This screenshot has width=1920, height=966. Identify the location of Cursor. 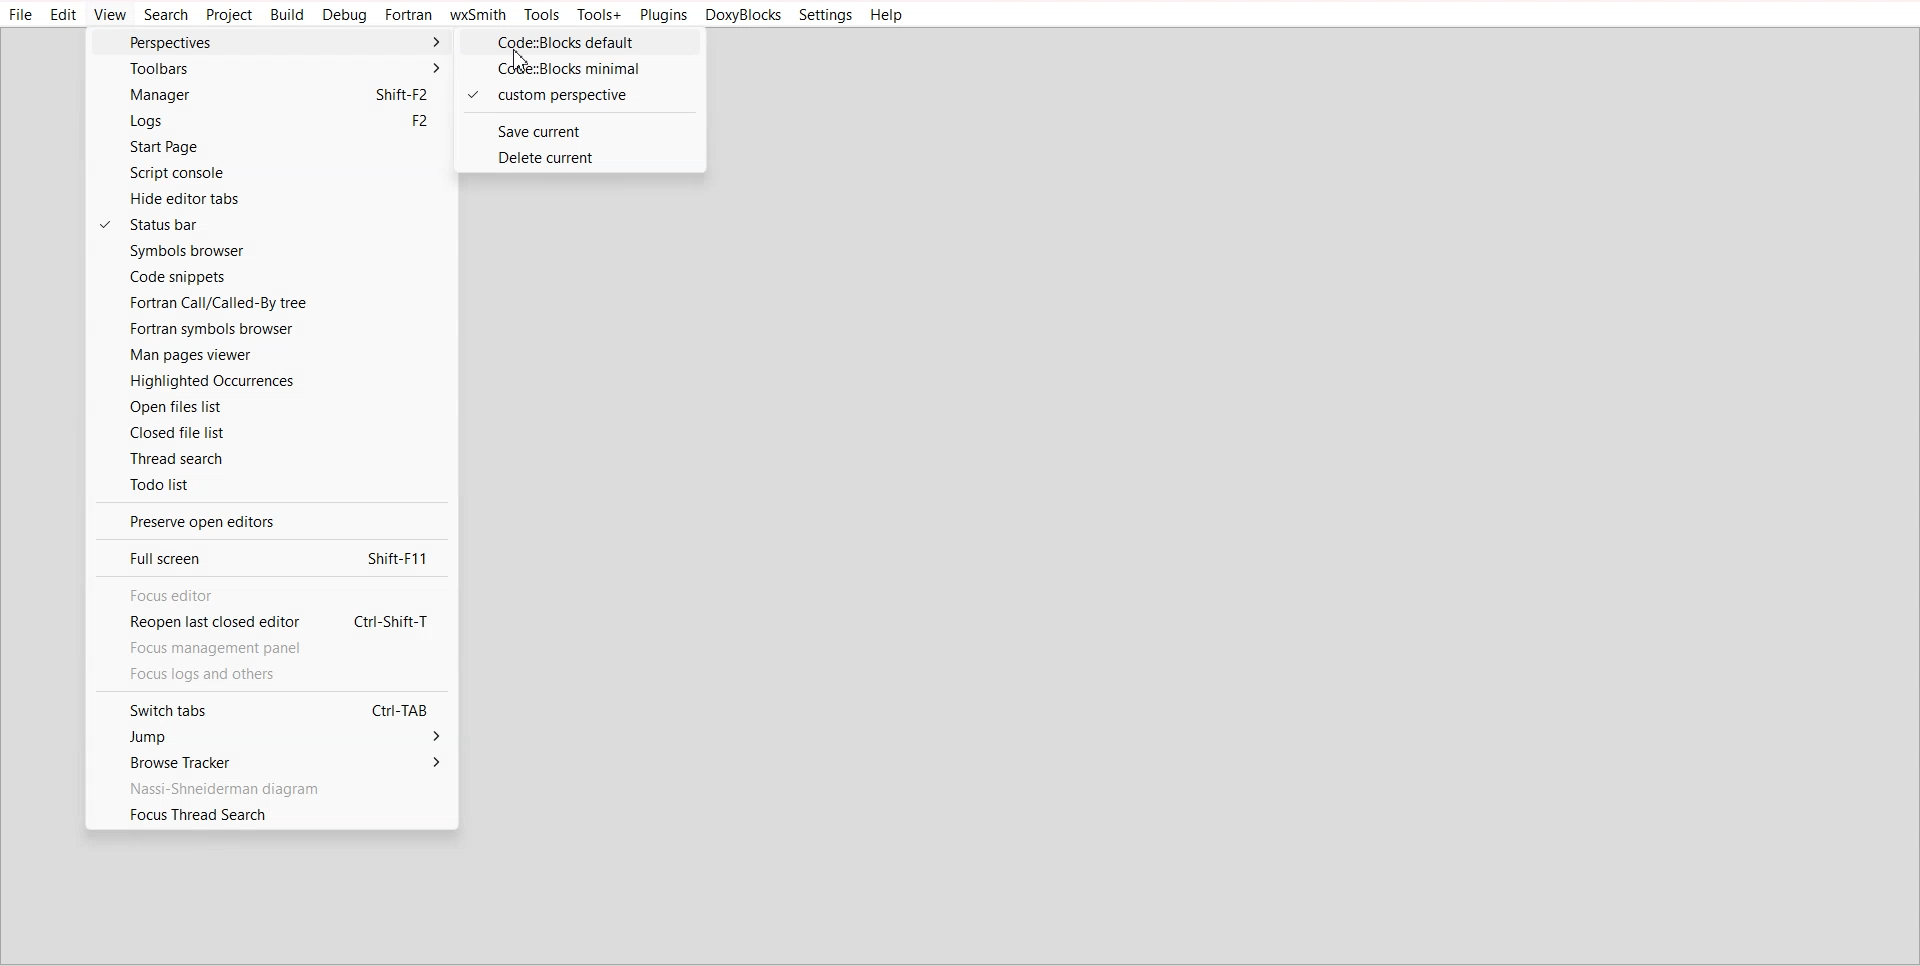
(522, 60).